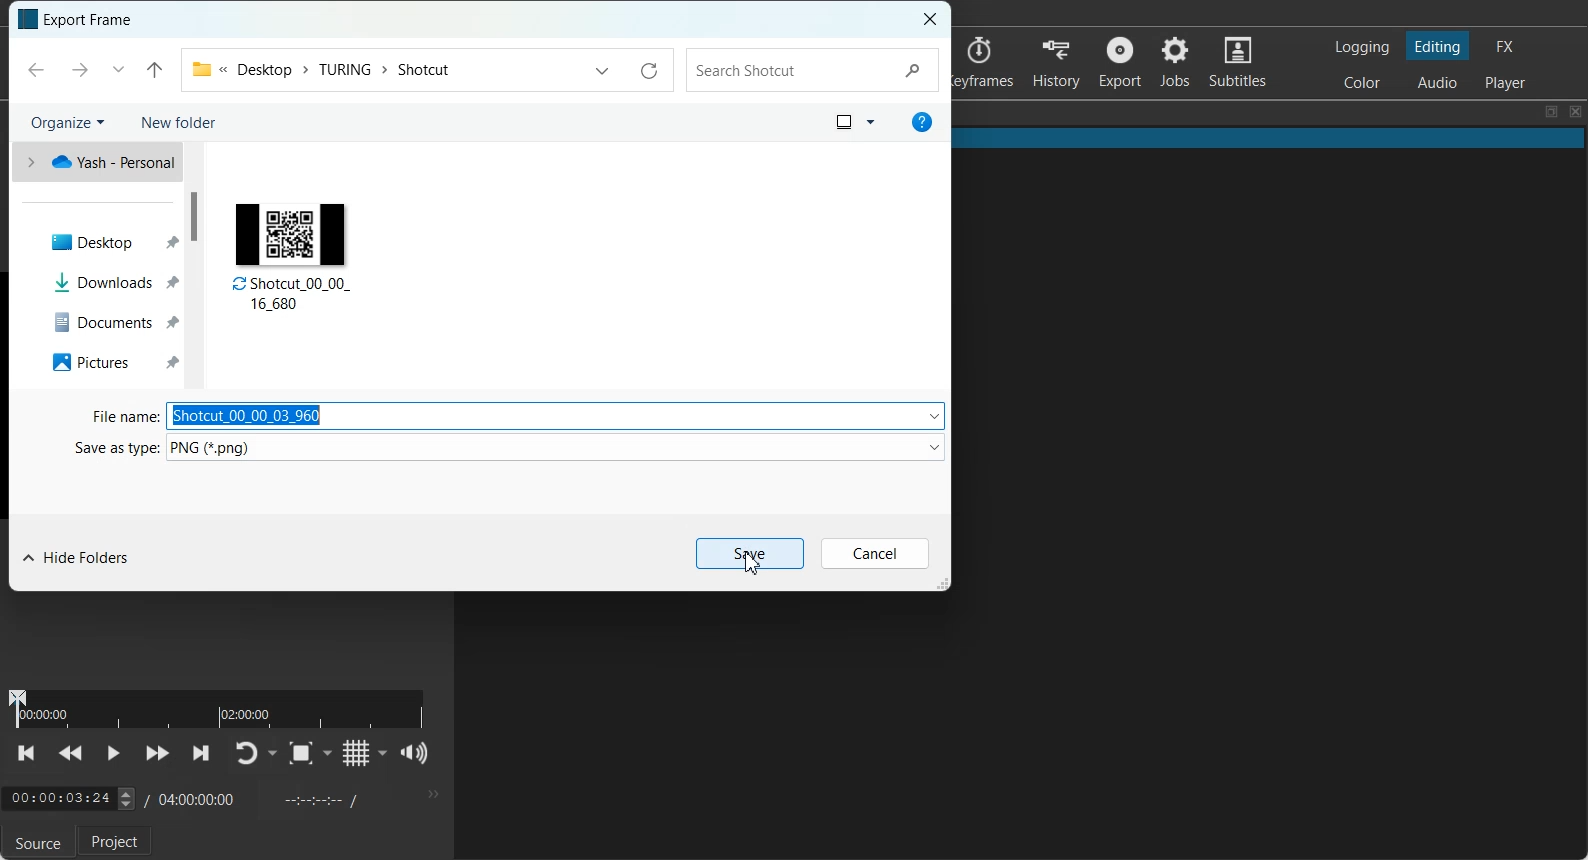 The image size is (1588, 860). I want to click on PNG, so click(559, 446).